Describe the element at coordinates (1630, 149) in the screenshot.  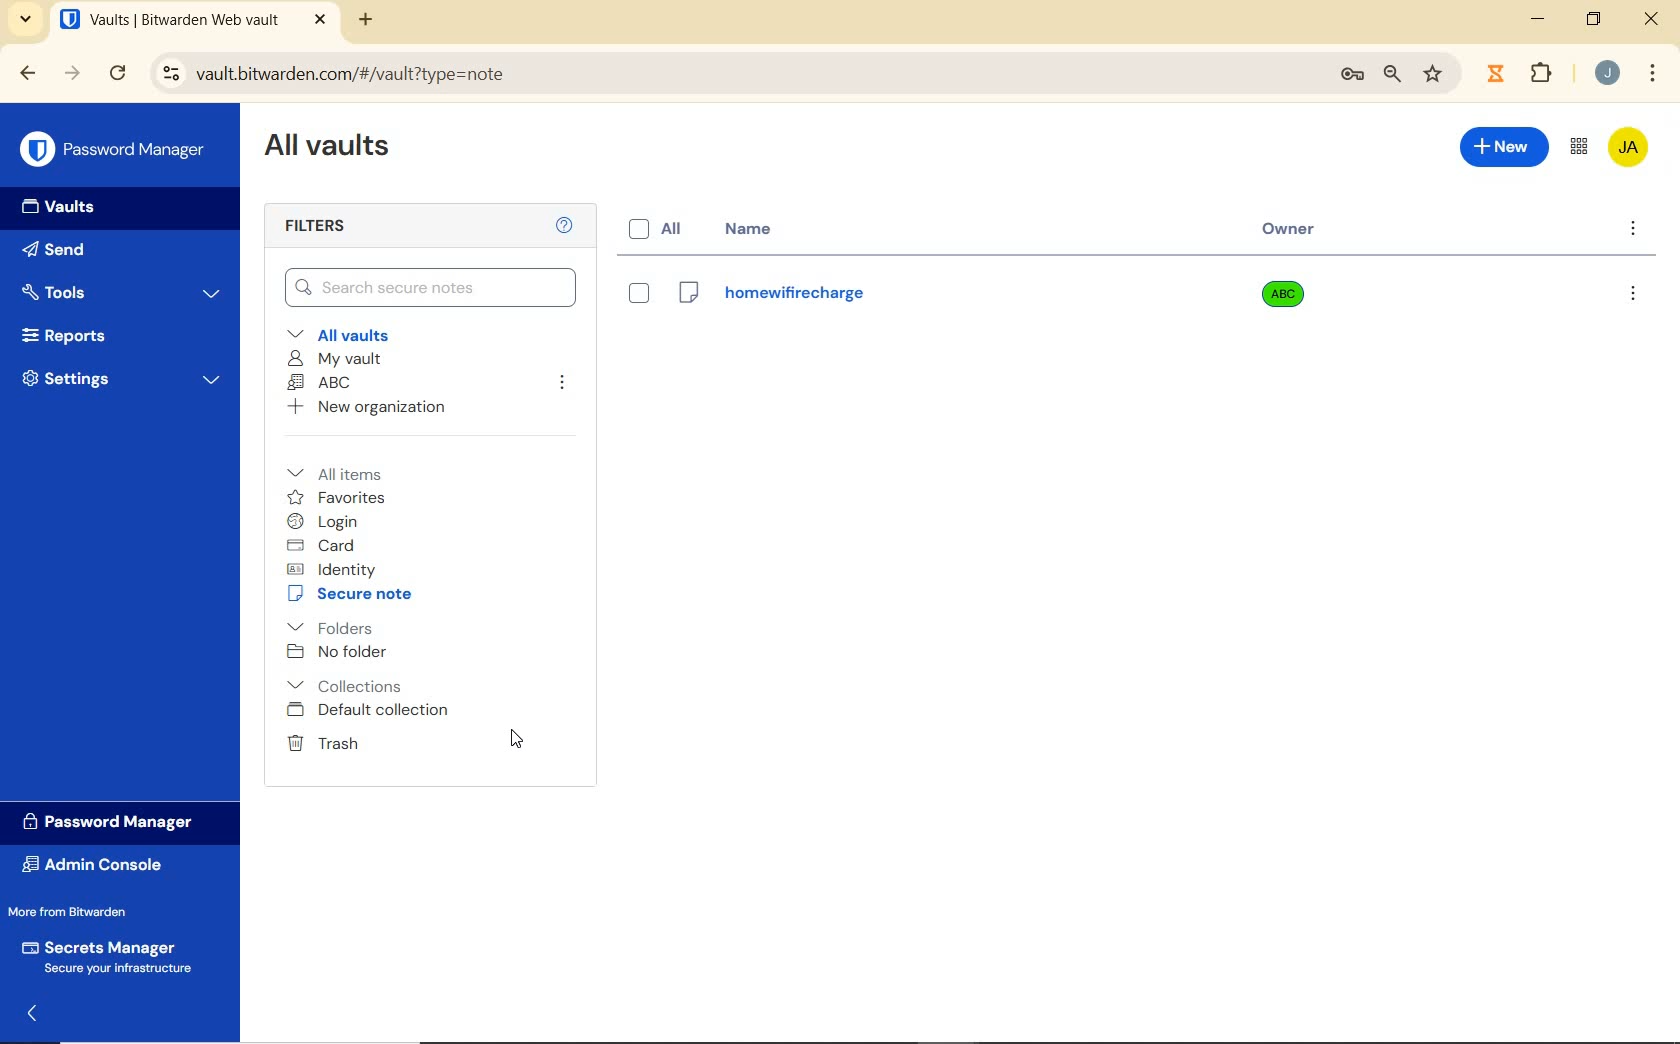
I see `Bitwarden Account` at that location.